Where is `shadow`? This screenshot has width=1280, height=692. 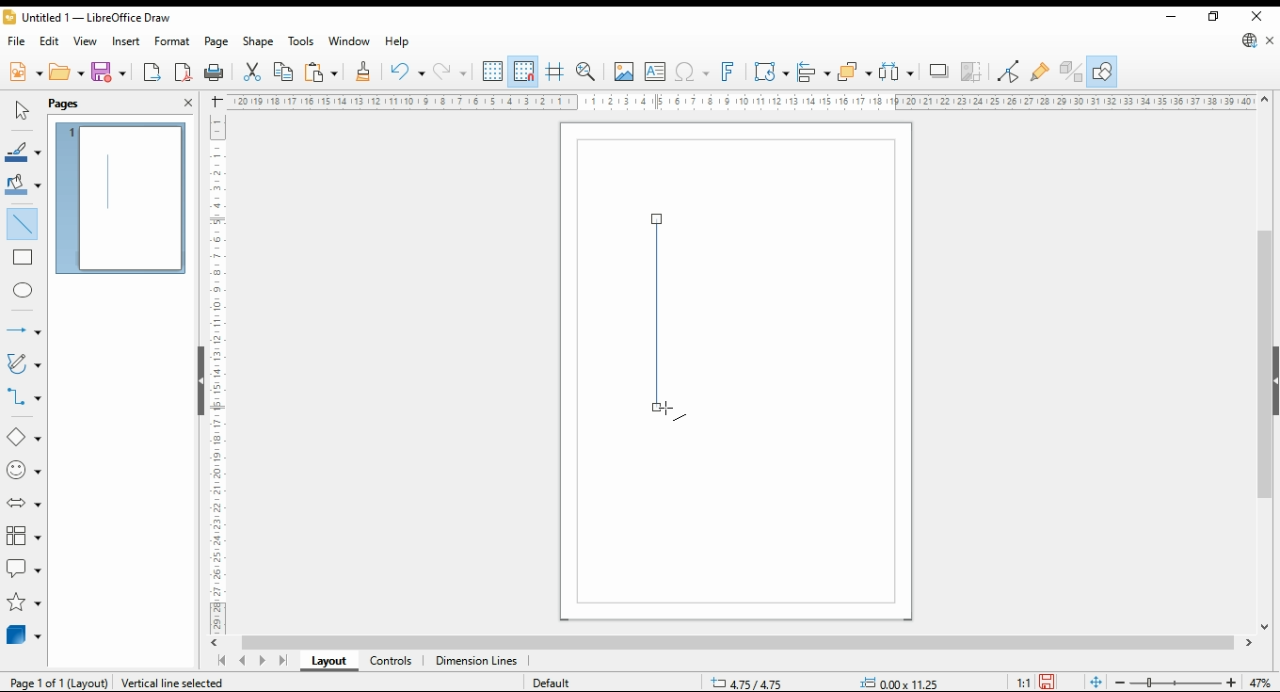
shadow is located at coordinates (940, 71).